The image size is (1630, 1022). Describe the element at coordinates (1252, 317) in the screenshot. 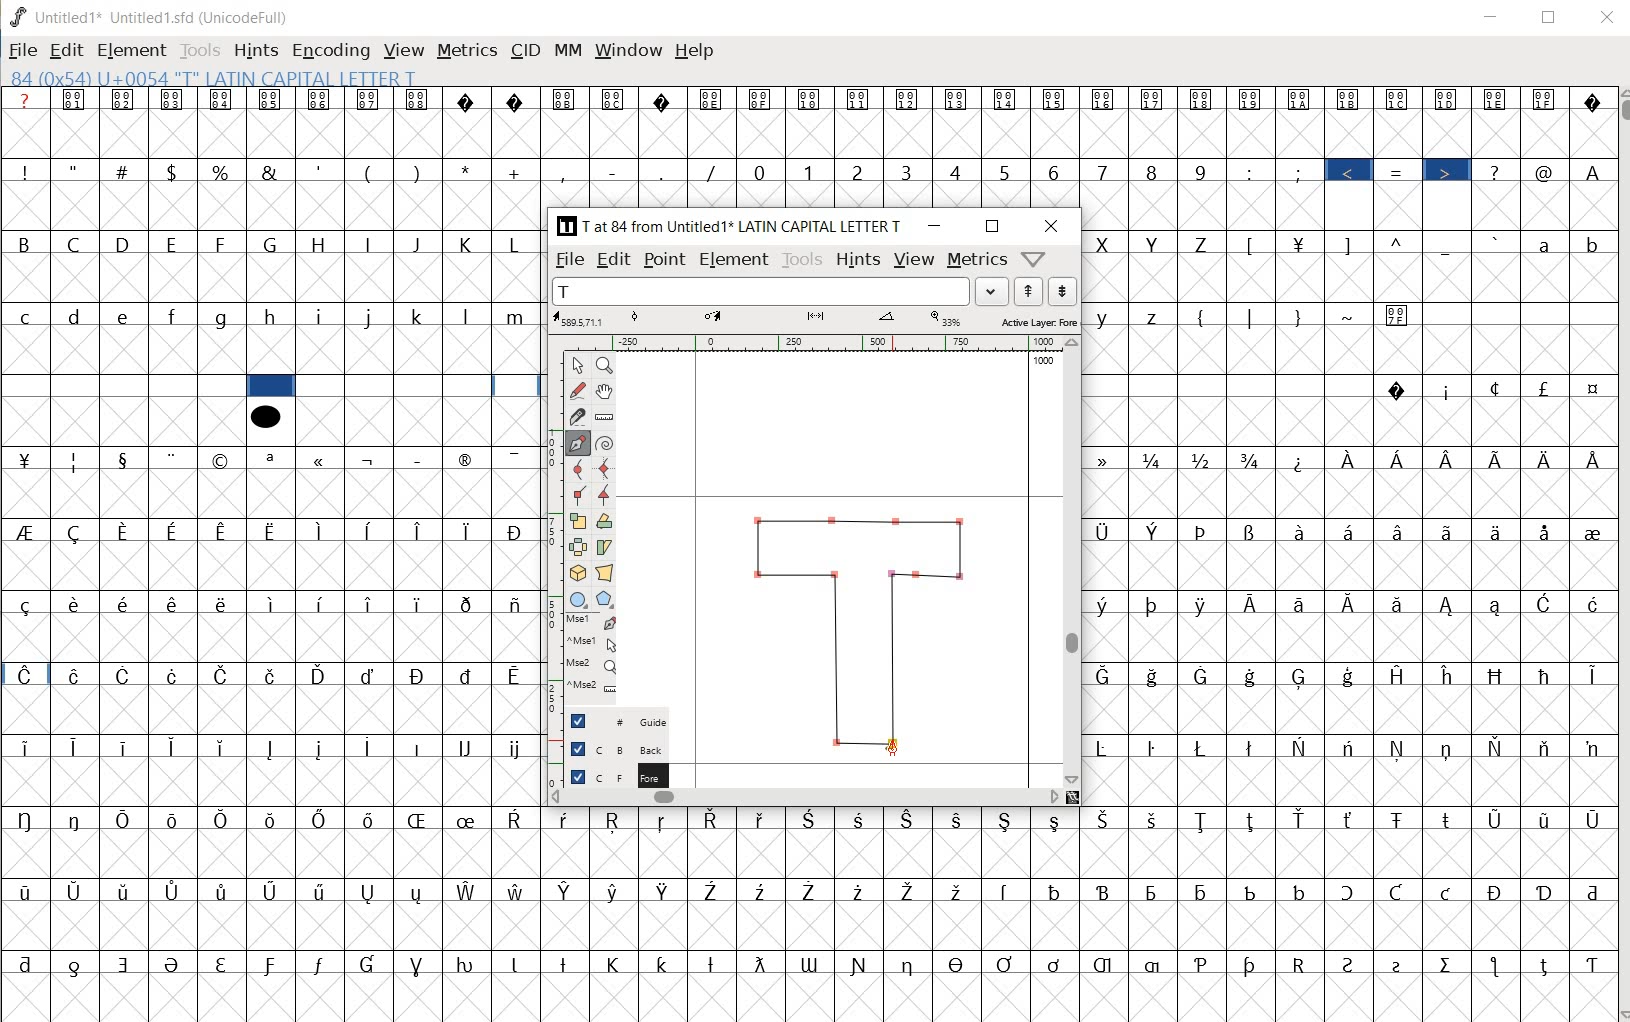

I see `|` at that location.